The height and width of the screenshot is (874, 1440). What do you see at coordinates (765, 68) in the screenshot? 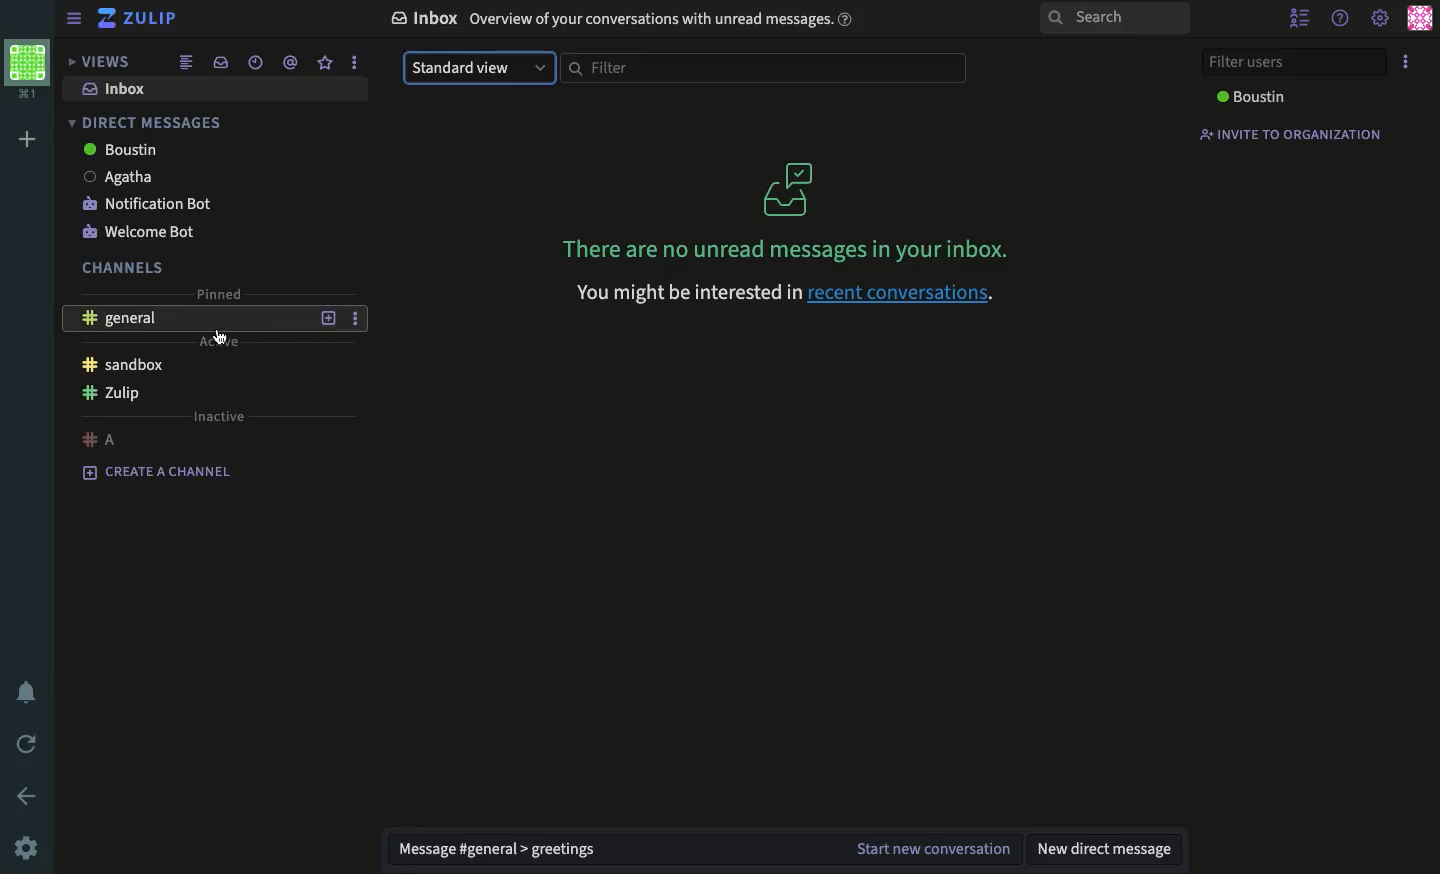
I see `filter` at bounding box center [765, 68].